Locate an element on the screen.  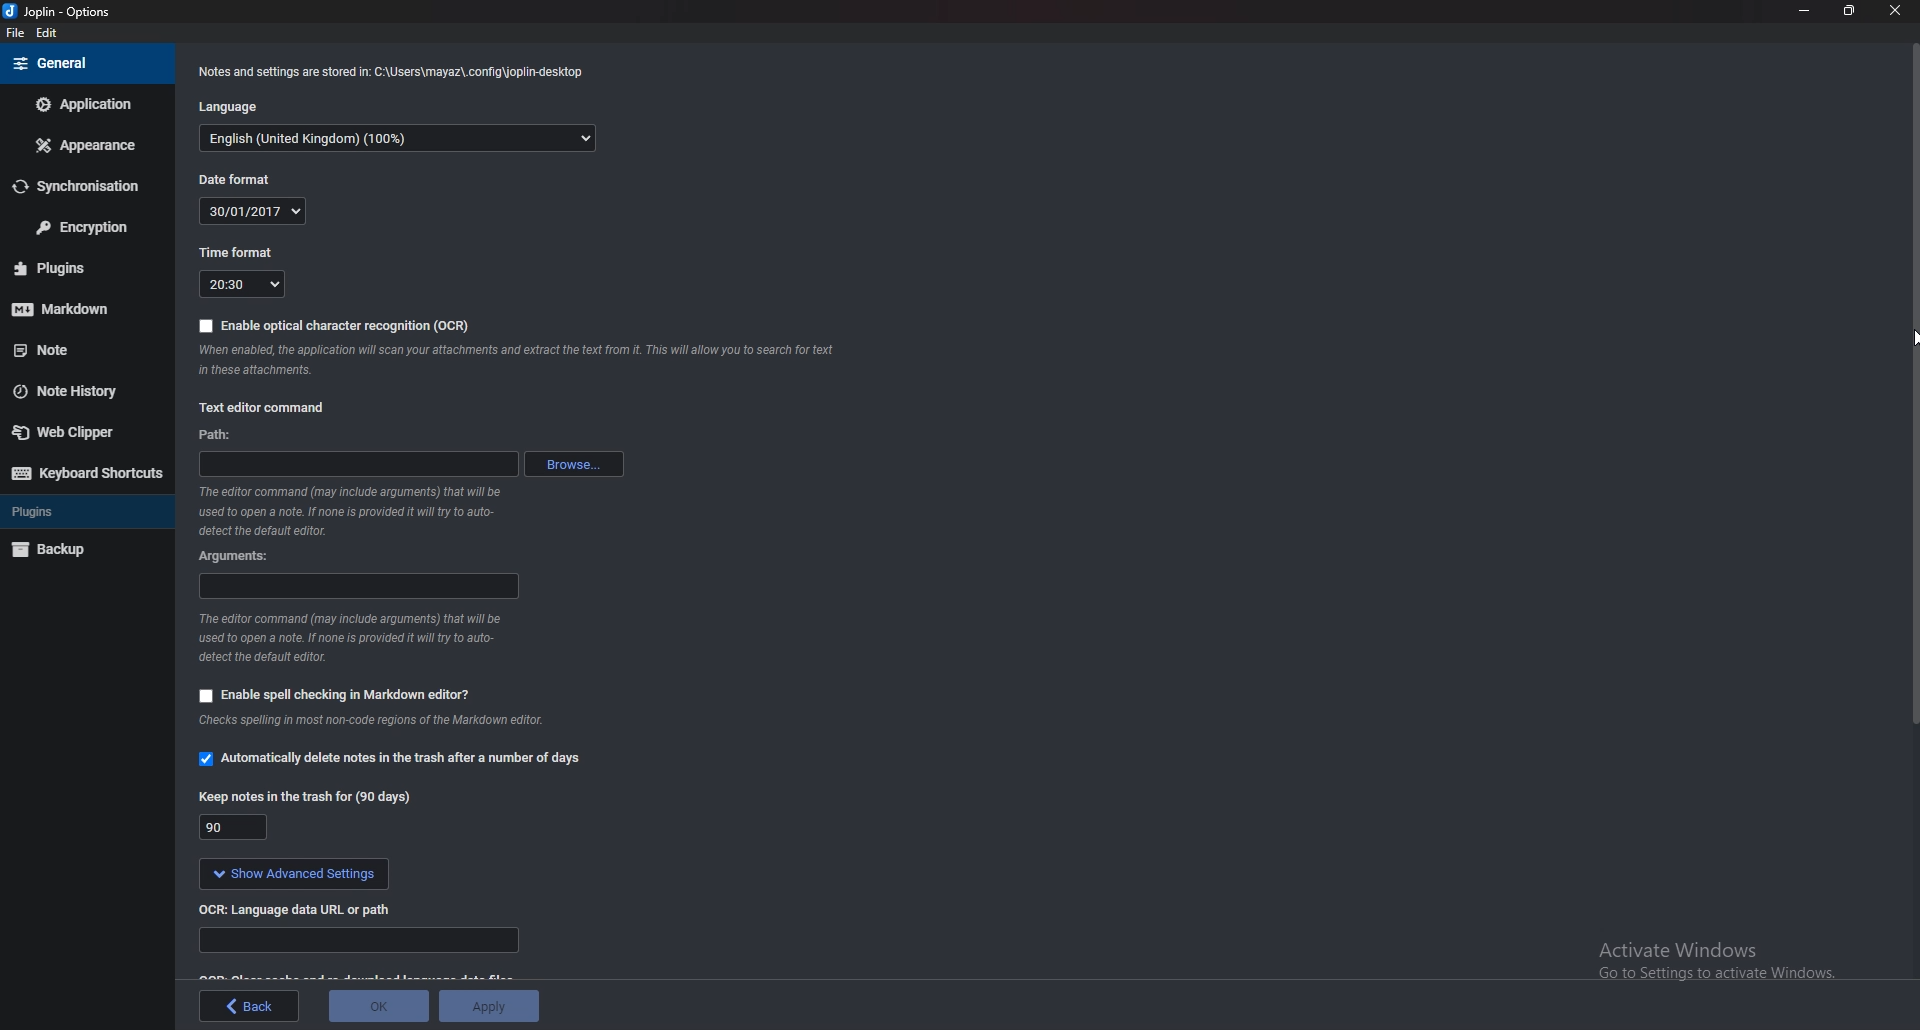
Back up is located at coordinates (73, 550).